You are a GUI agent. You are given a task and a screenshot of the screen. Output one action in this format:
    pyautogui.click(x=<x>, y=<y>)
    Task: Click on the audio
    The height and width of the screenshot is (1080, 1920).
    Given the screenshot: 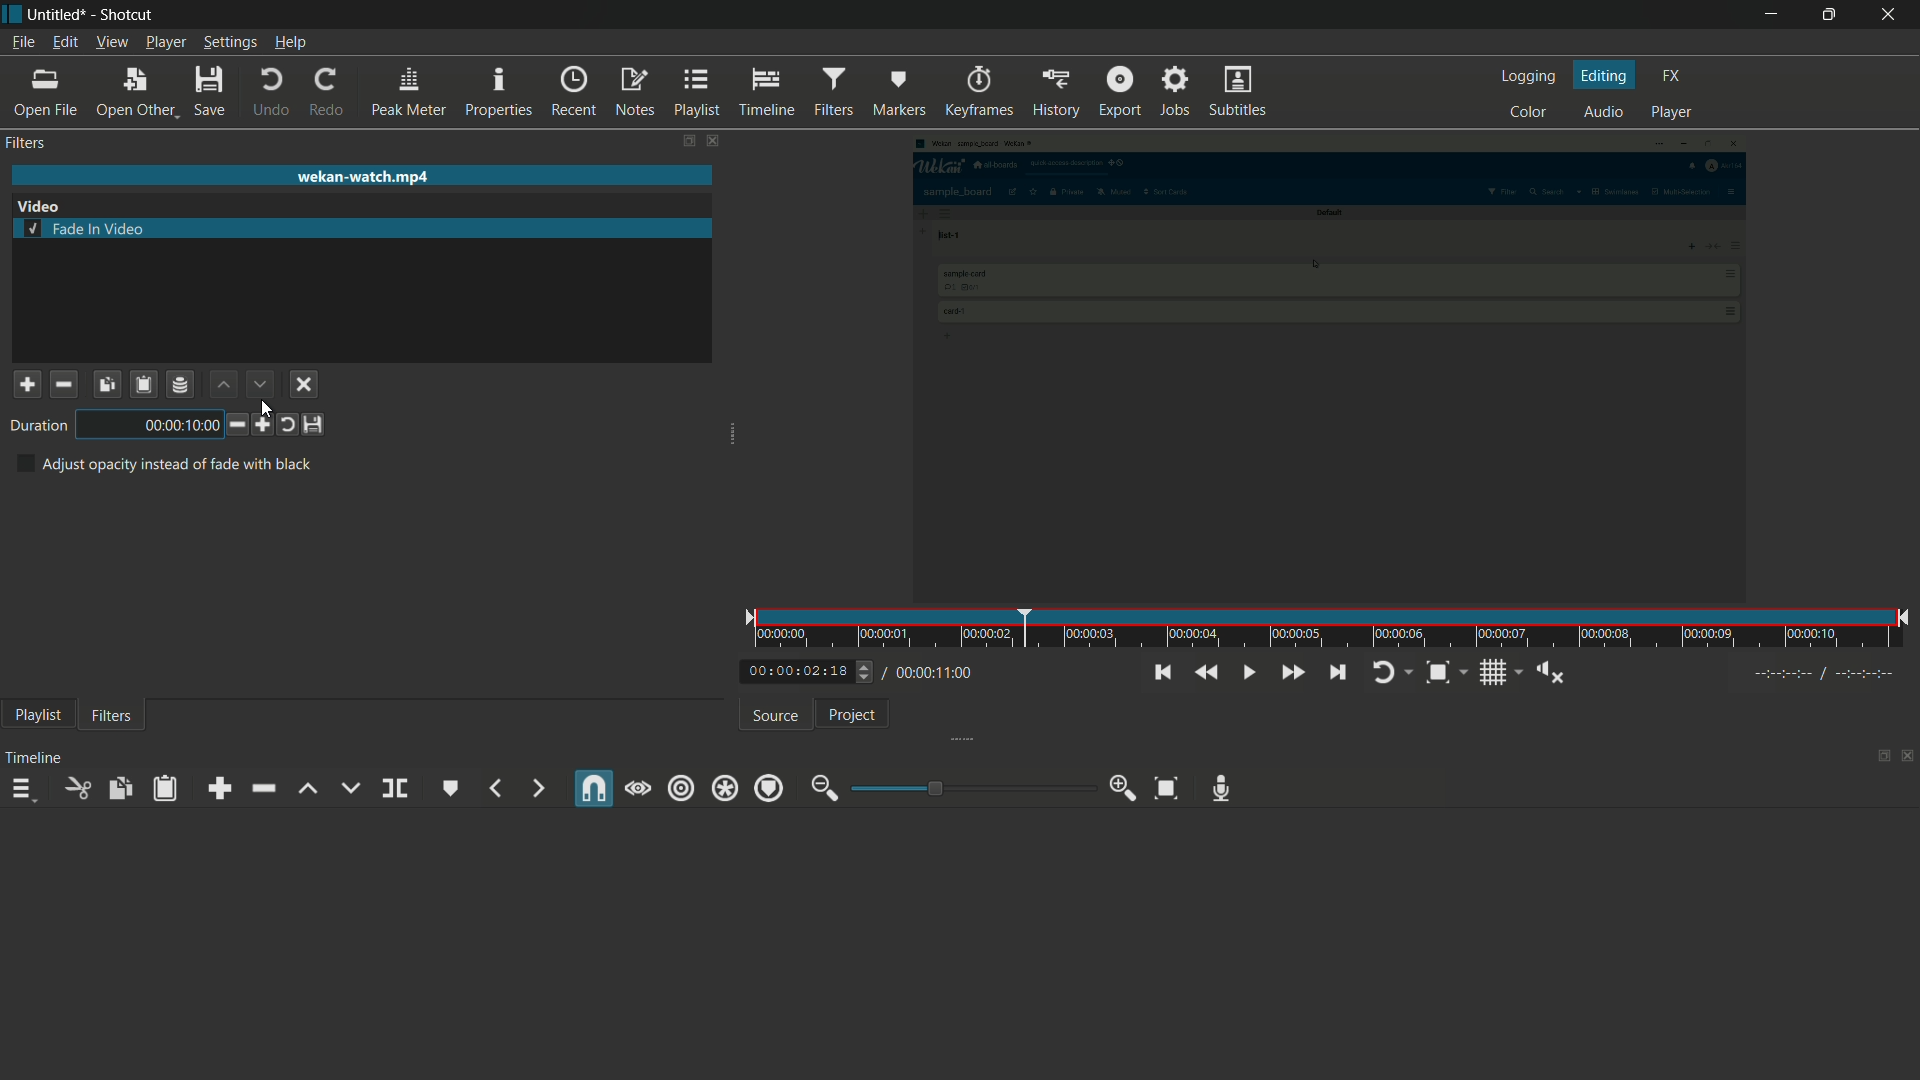 What is the action you would take?
    pyautogui.click(x=1603, y=113)
    